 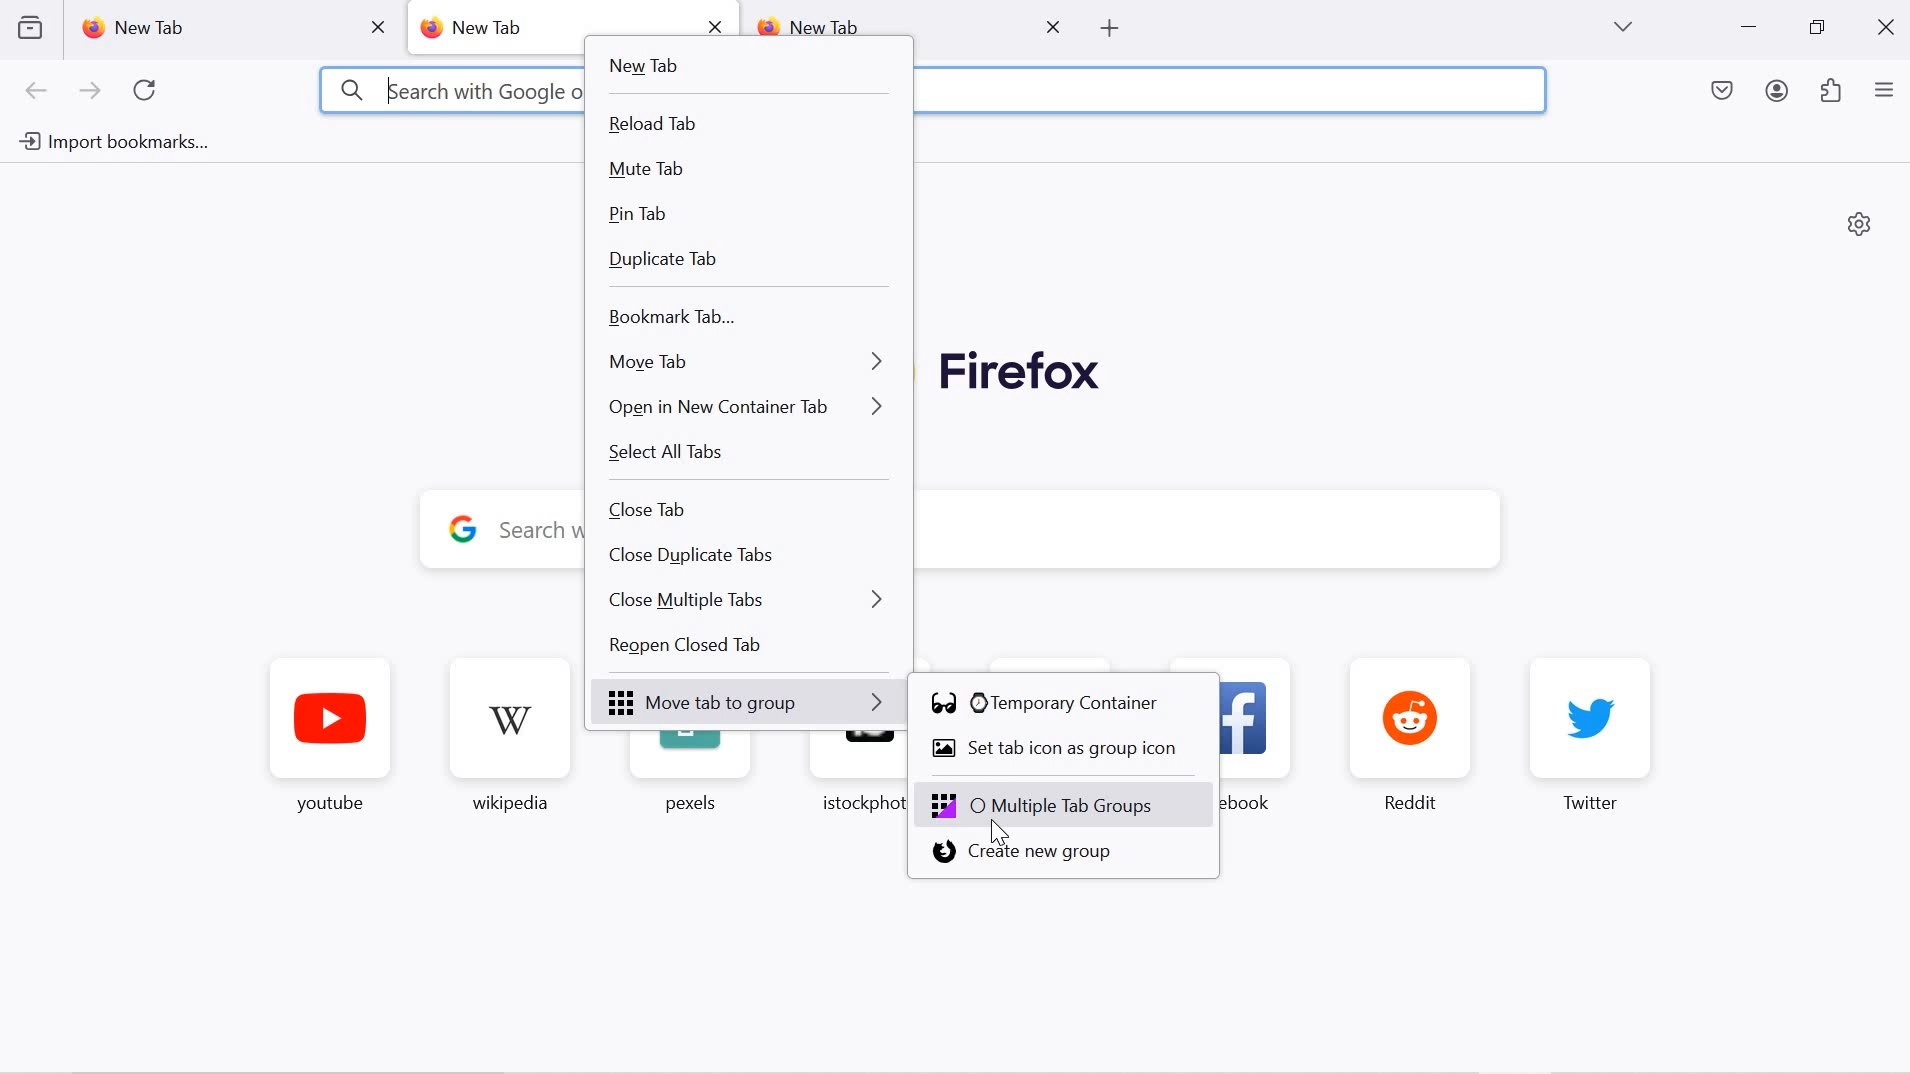 What do you see at coordinates (1056, 703) in the screenshot?
I see `temporary container` at bounding box center [1056, 703].